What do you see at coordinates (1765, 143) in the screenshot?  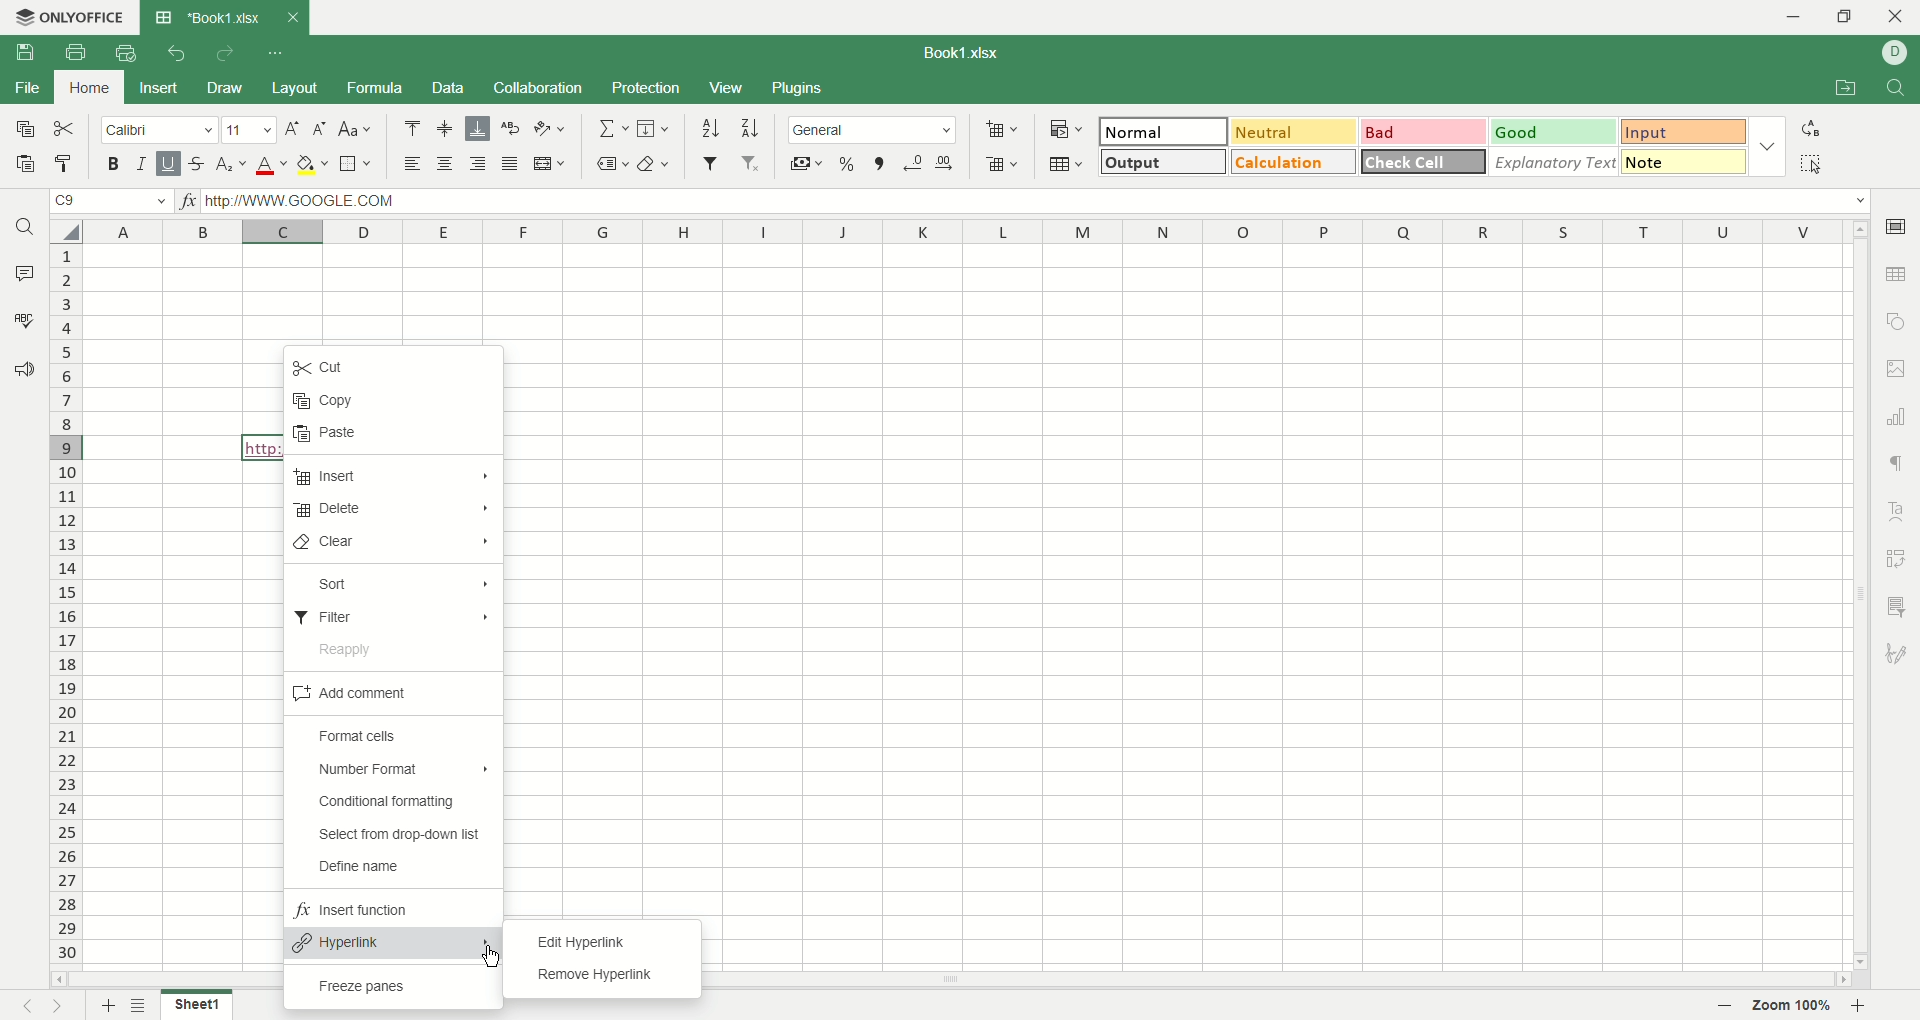 I see `style options` at bounding box center [1765, 143].